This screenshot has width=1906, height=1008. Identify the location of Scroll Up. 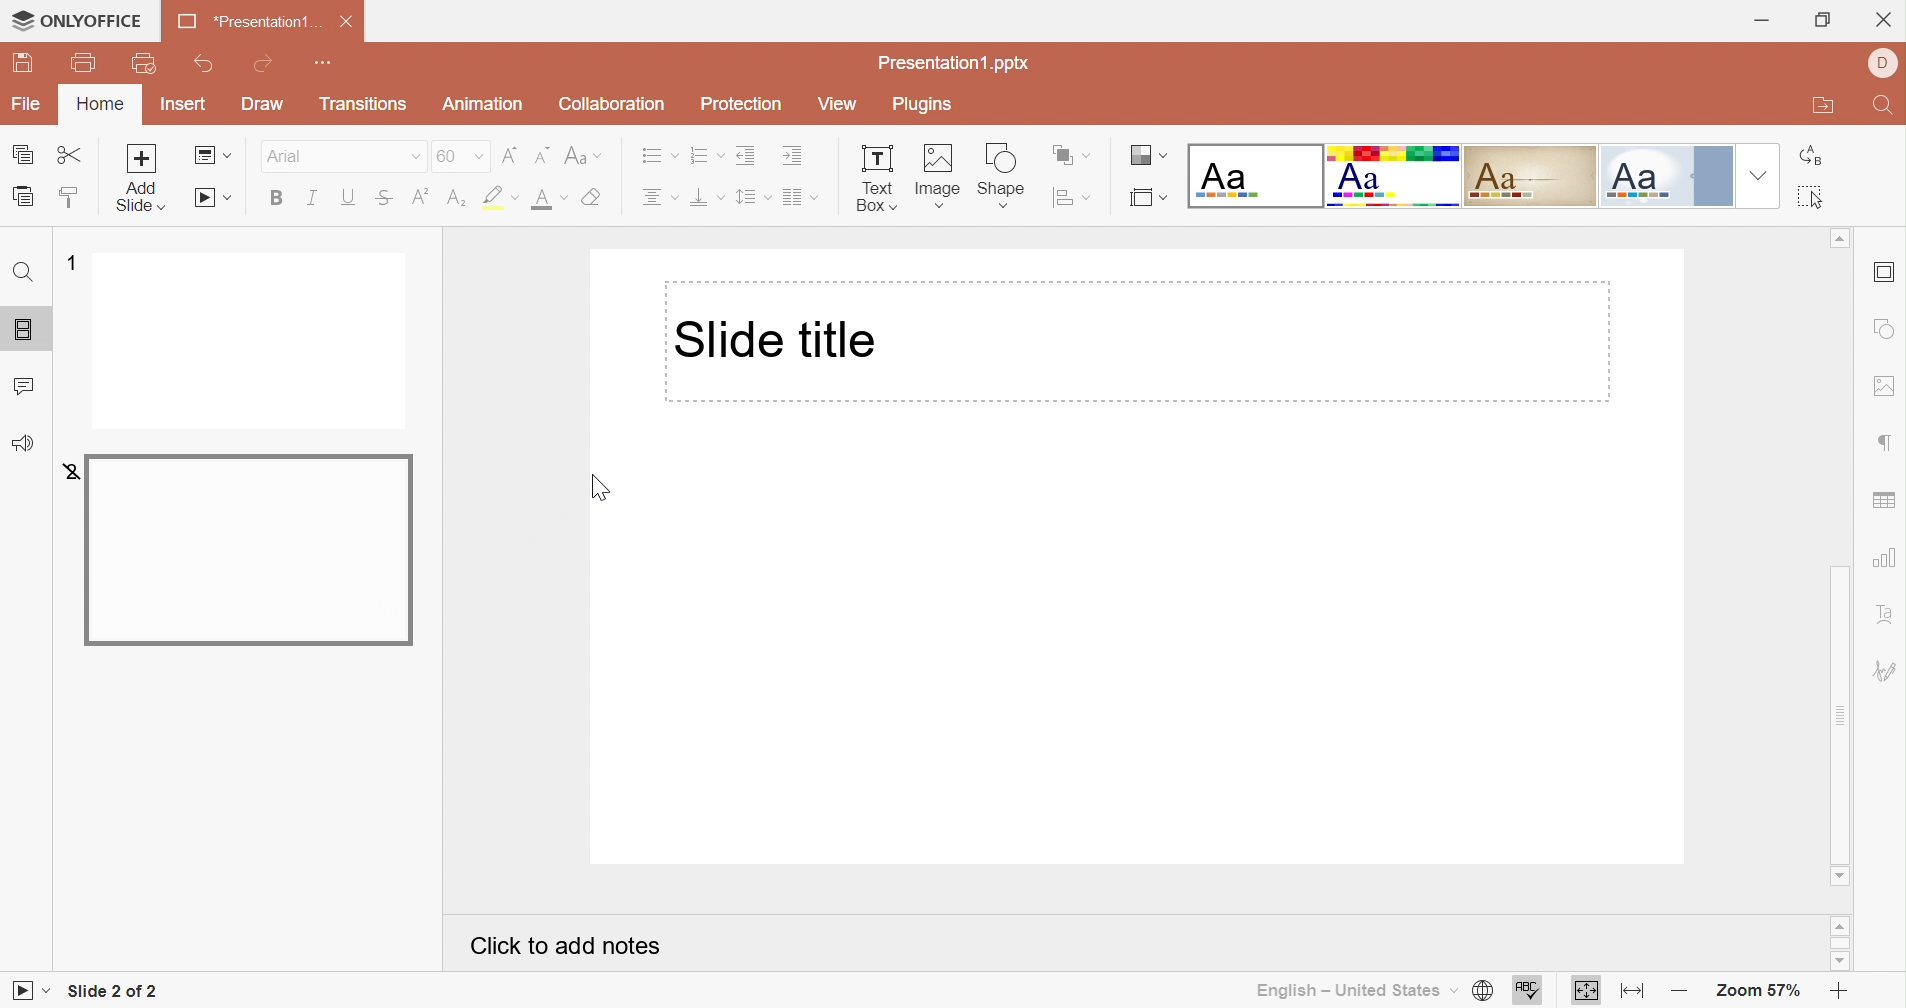
(1842, 923).